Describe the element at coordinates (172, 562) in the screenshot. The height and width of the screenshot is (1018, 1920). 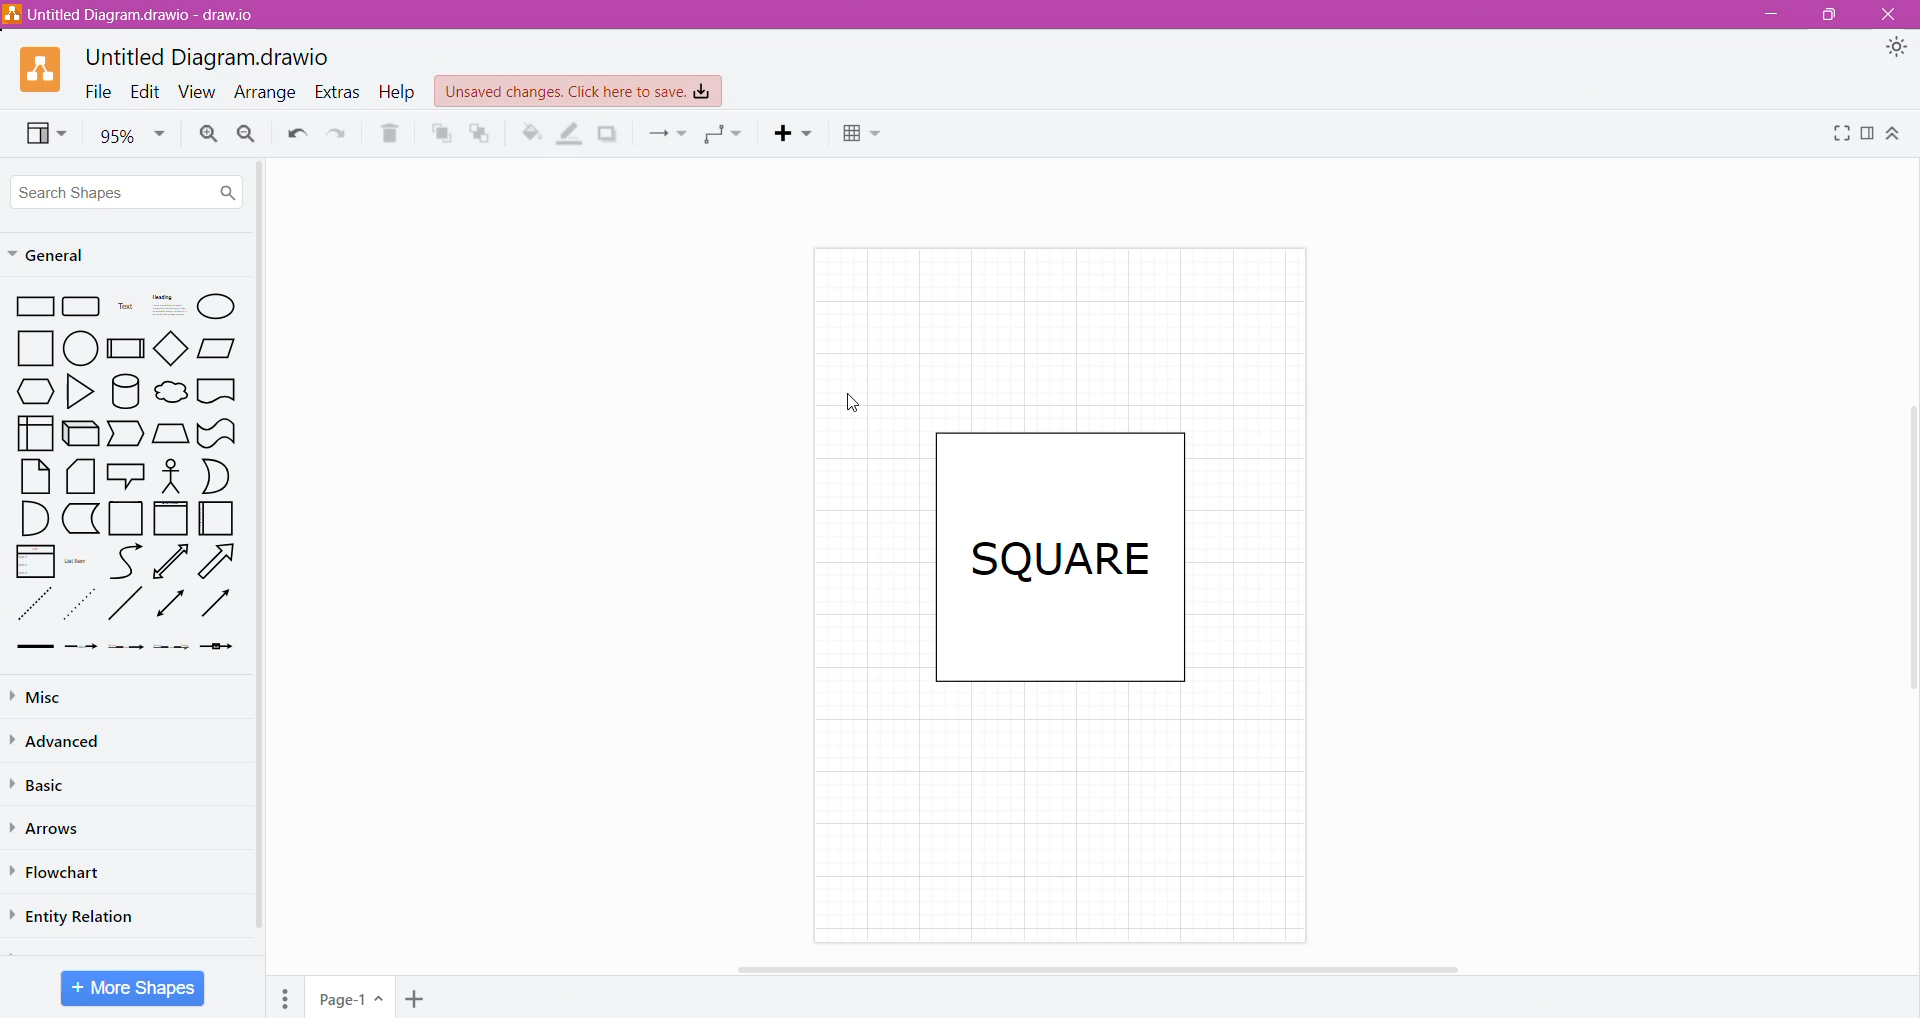
I see `Upward Arrow ` at that location.